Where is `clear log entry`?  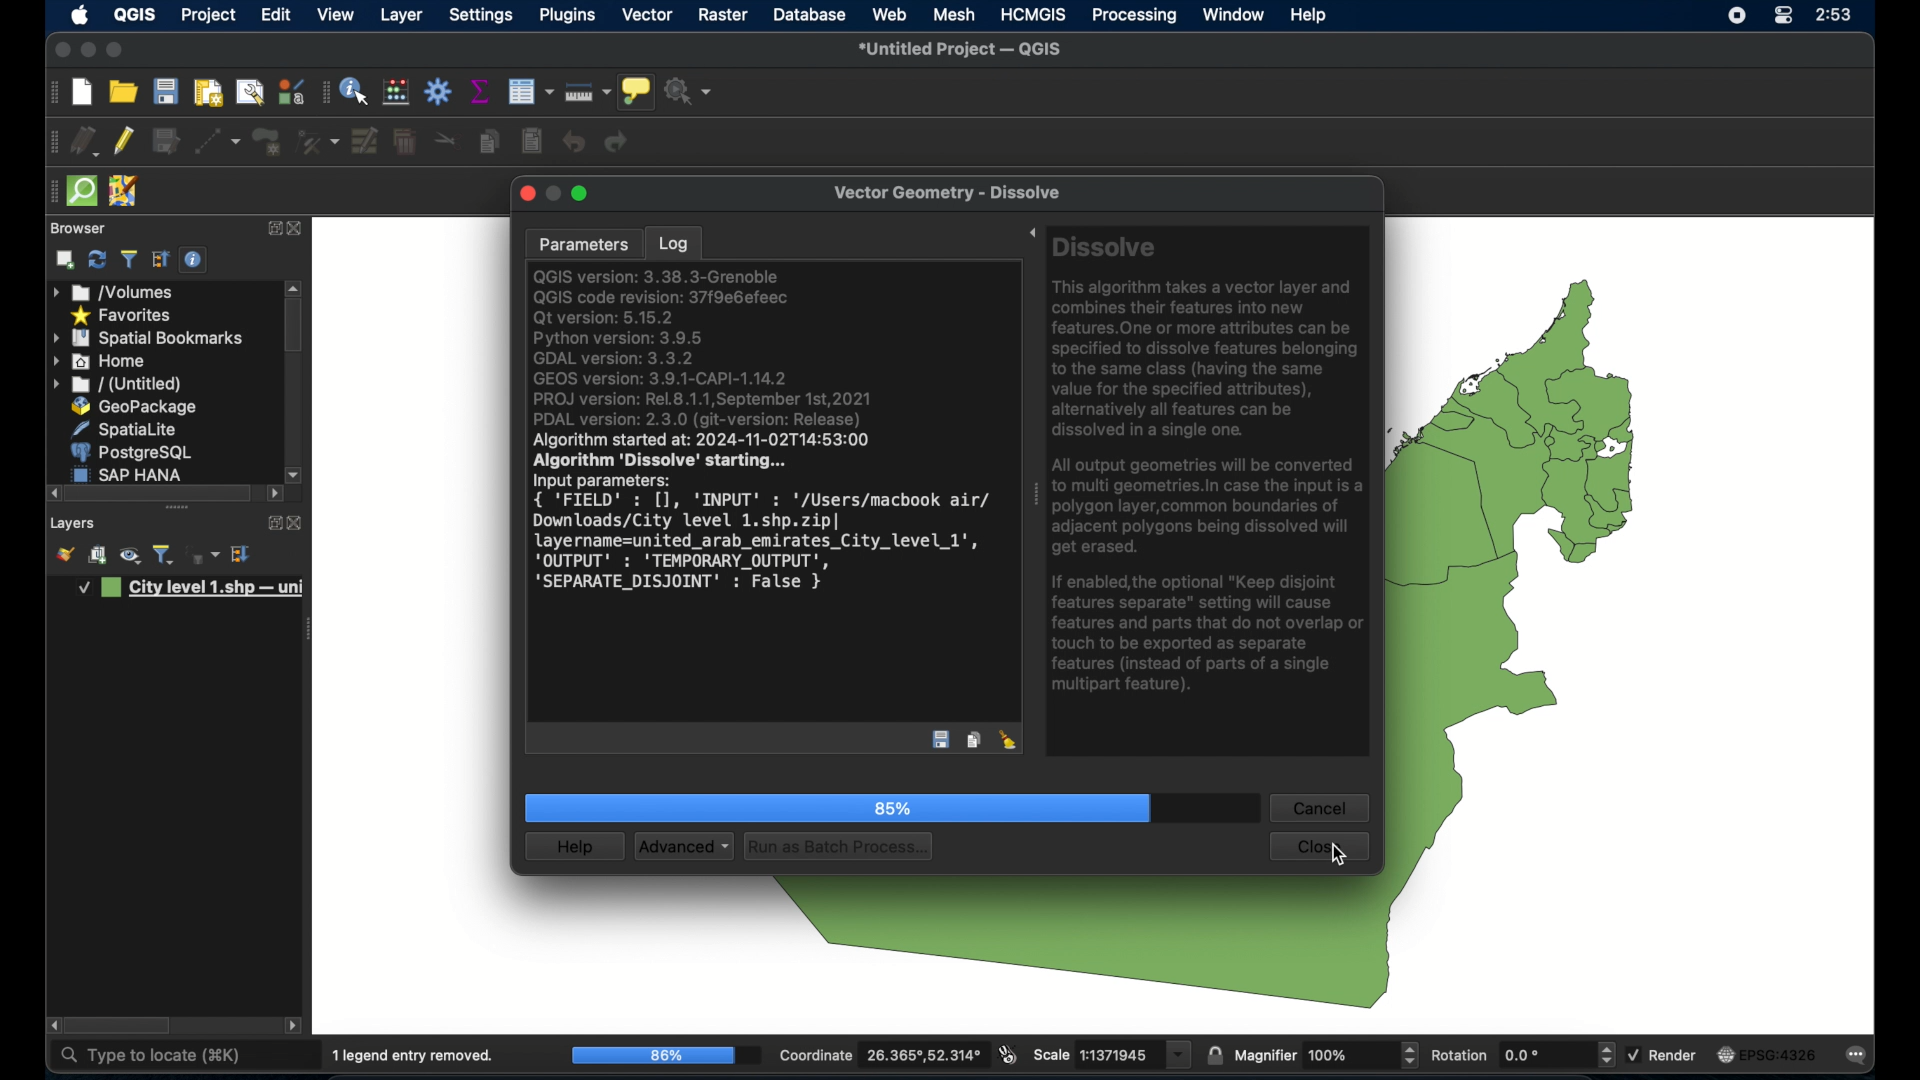
clear log entry is located at coordinates (1009, 740).